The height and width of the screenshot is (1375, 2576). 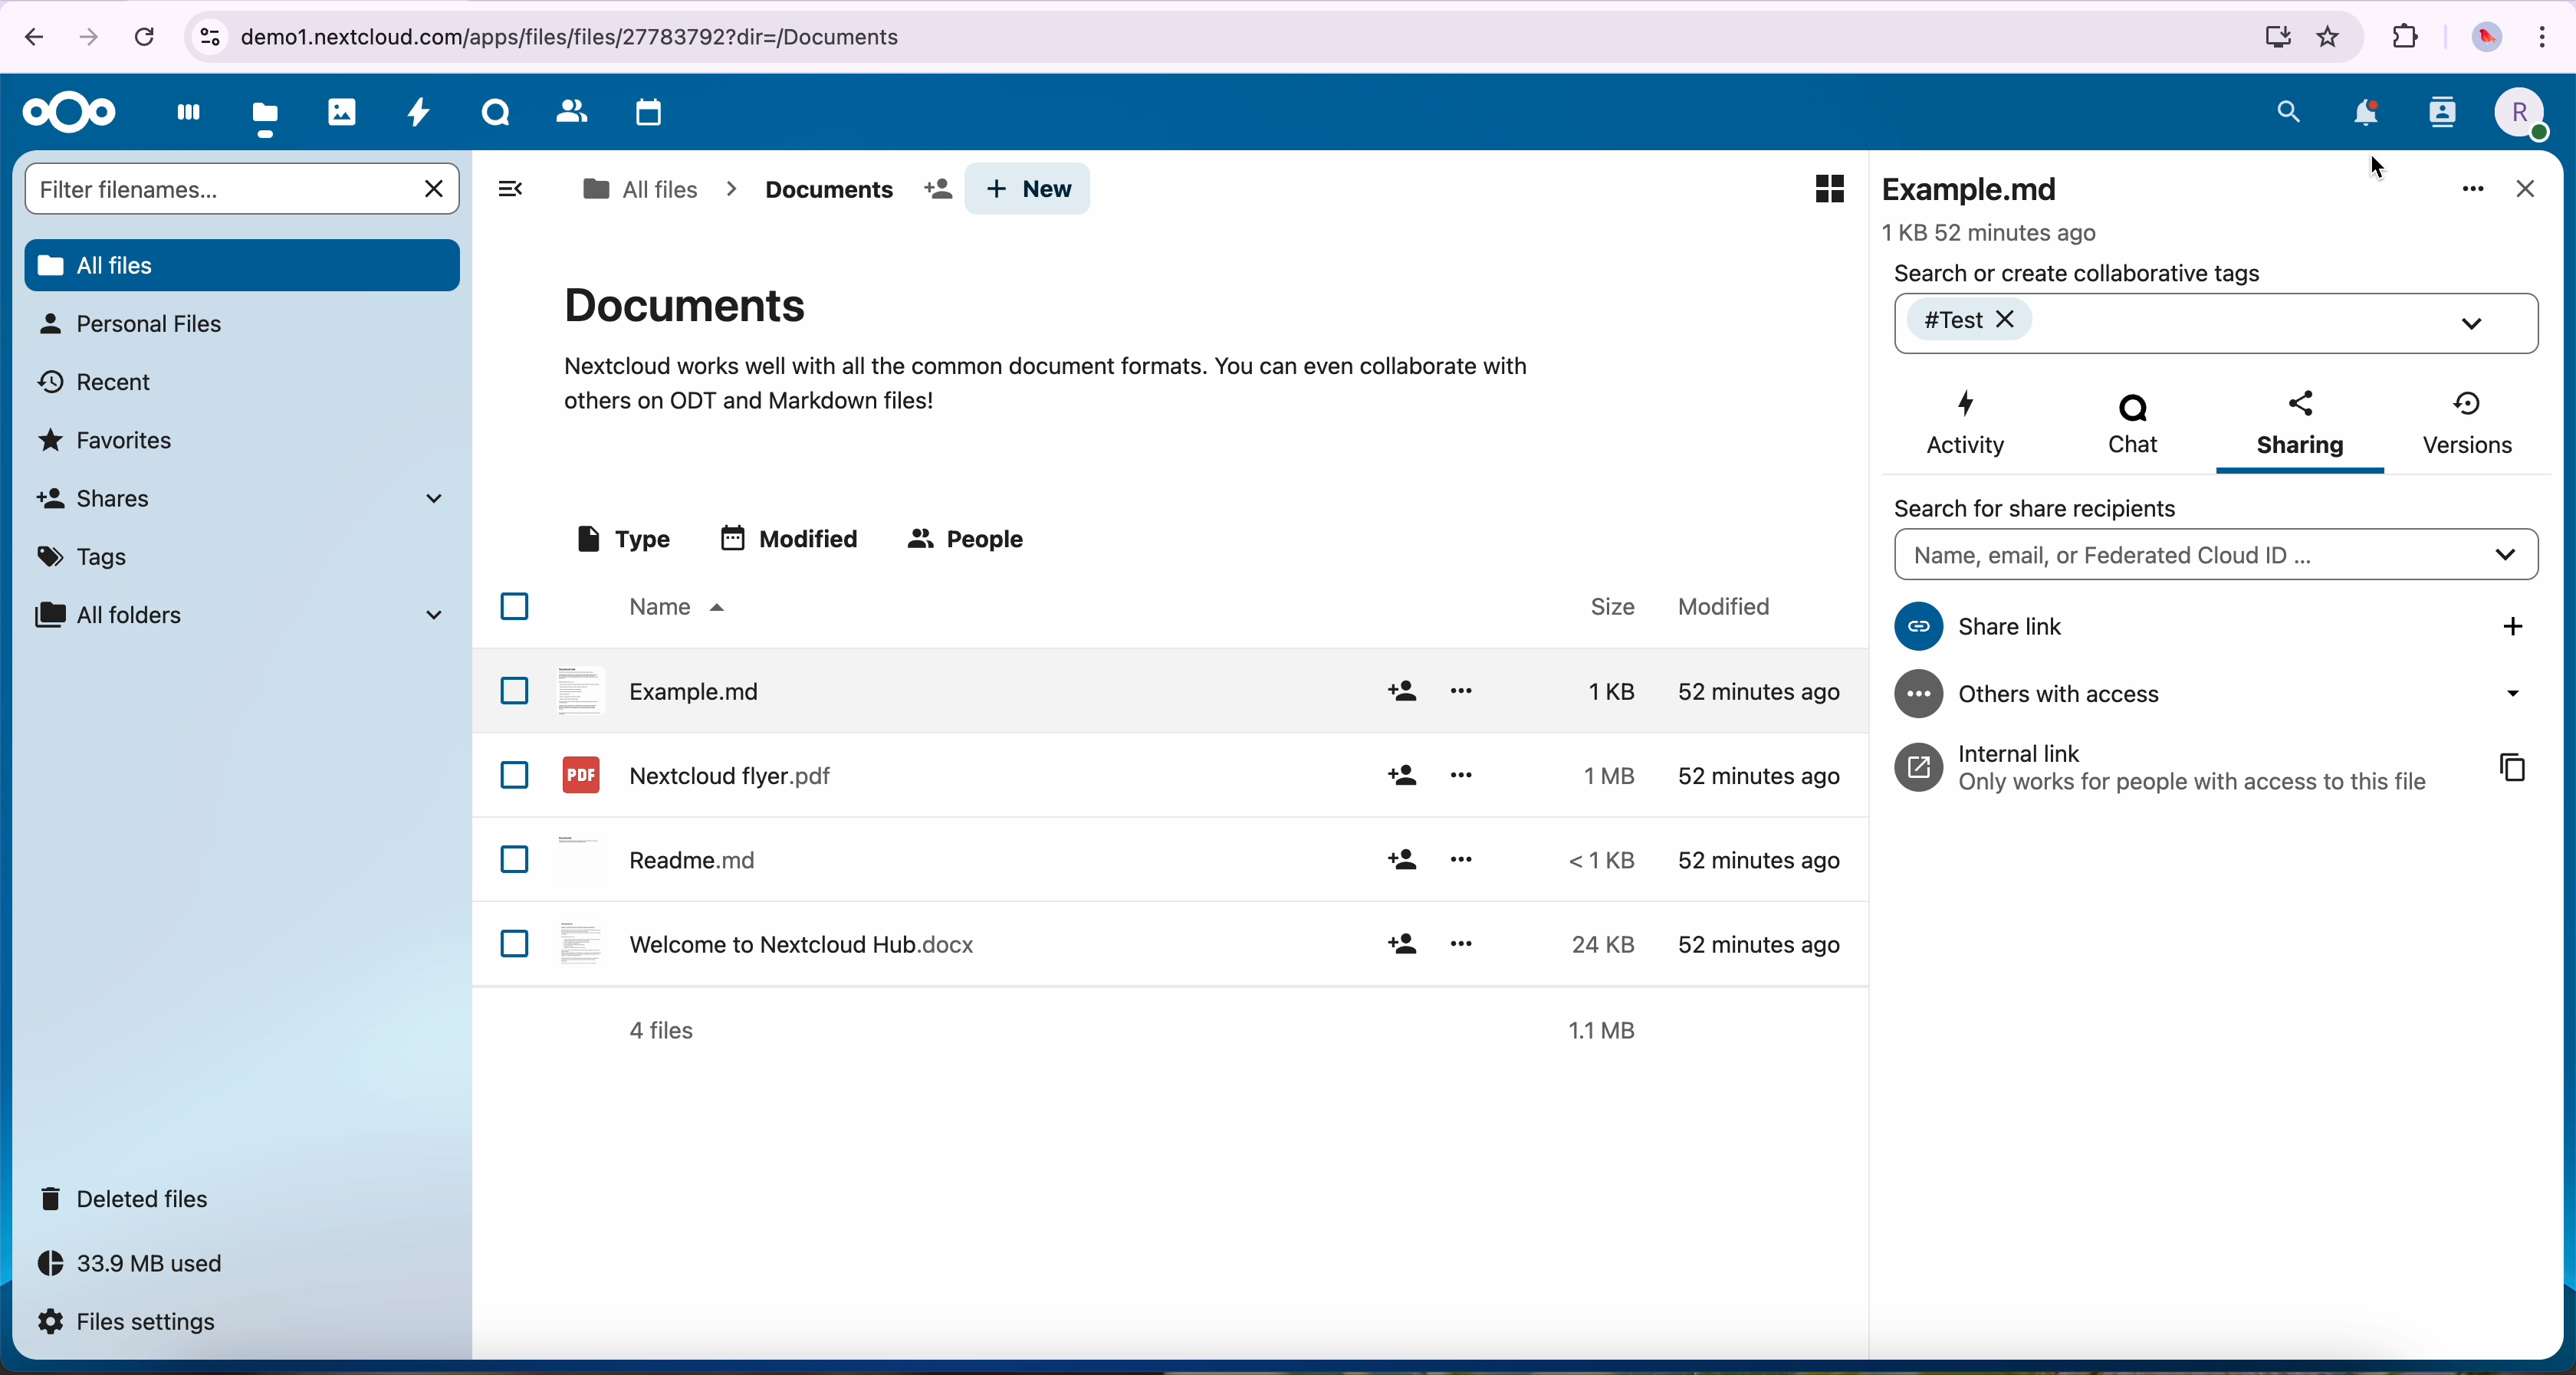 What do you see at coordinates (237, 614) in the screenshot?
I see `all folders tab` at bounding box center [237, 614].